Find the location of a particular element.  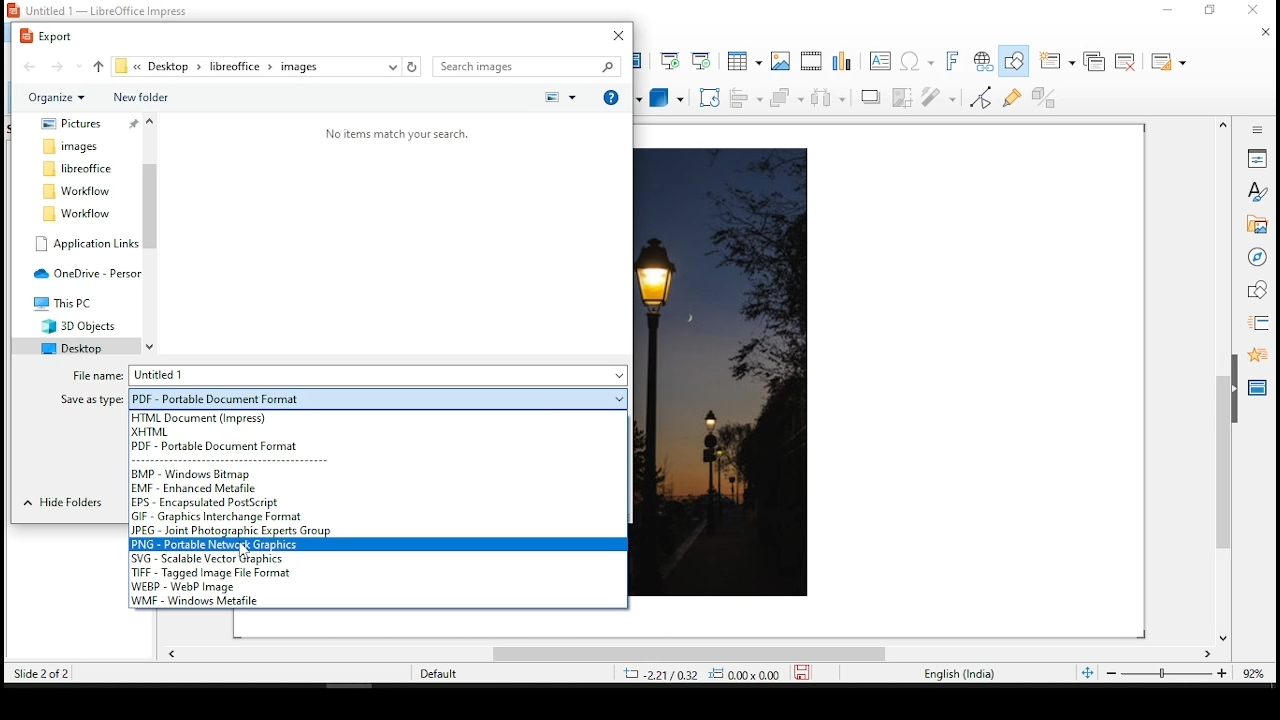

scroll bar is located at coordinates (151, 233).